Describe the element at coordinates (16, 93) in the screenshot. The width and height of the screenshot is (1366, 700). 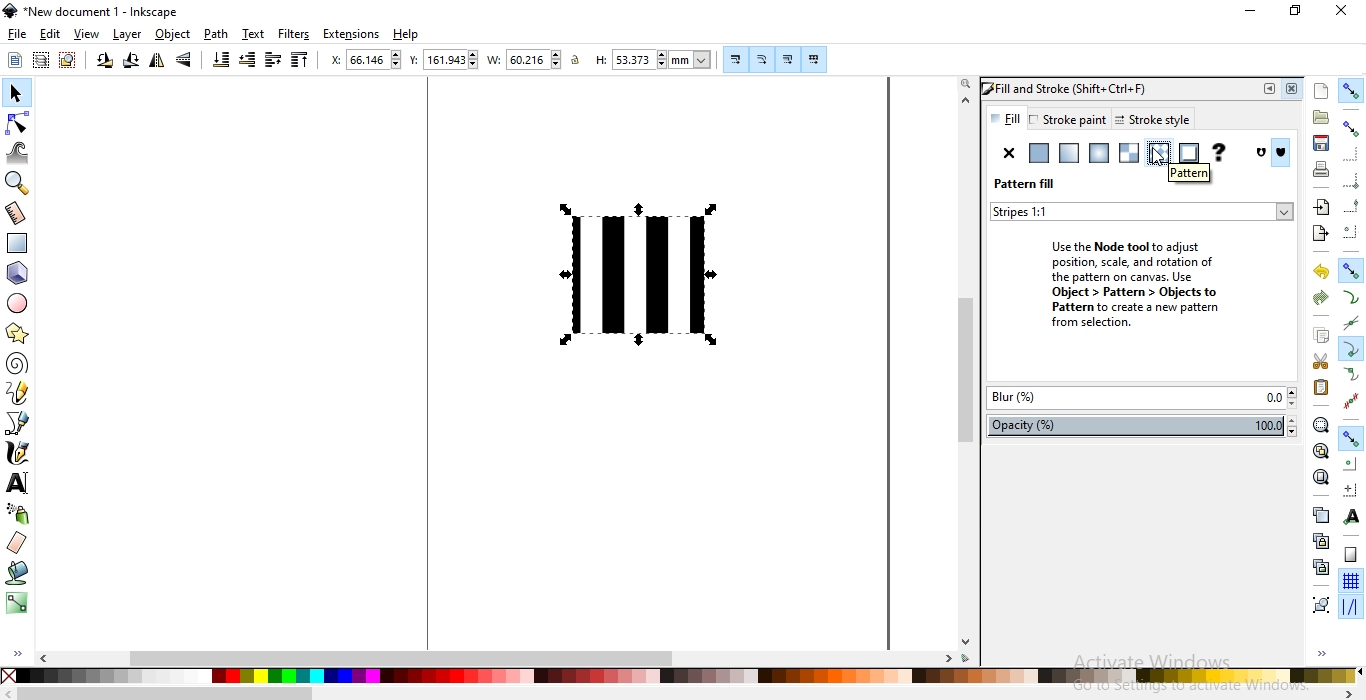
I see `select and transform objects` at that location.